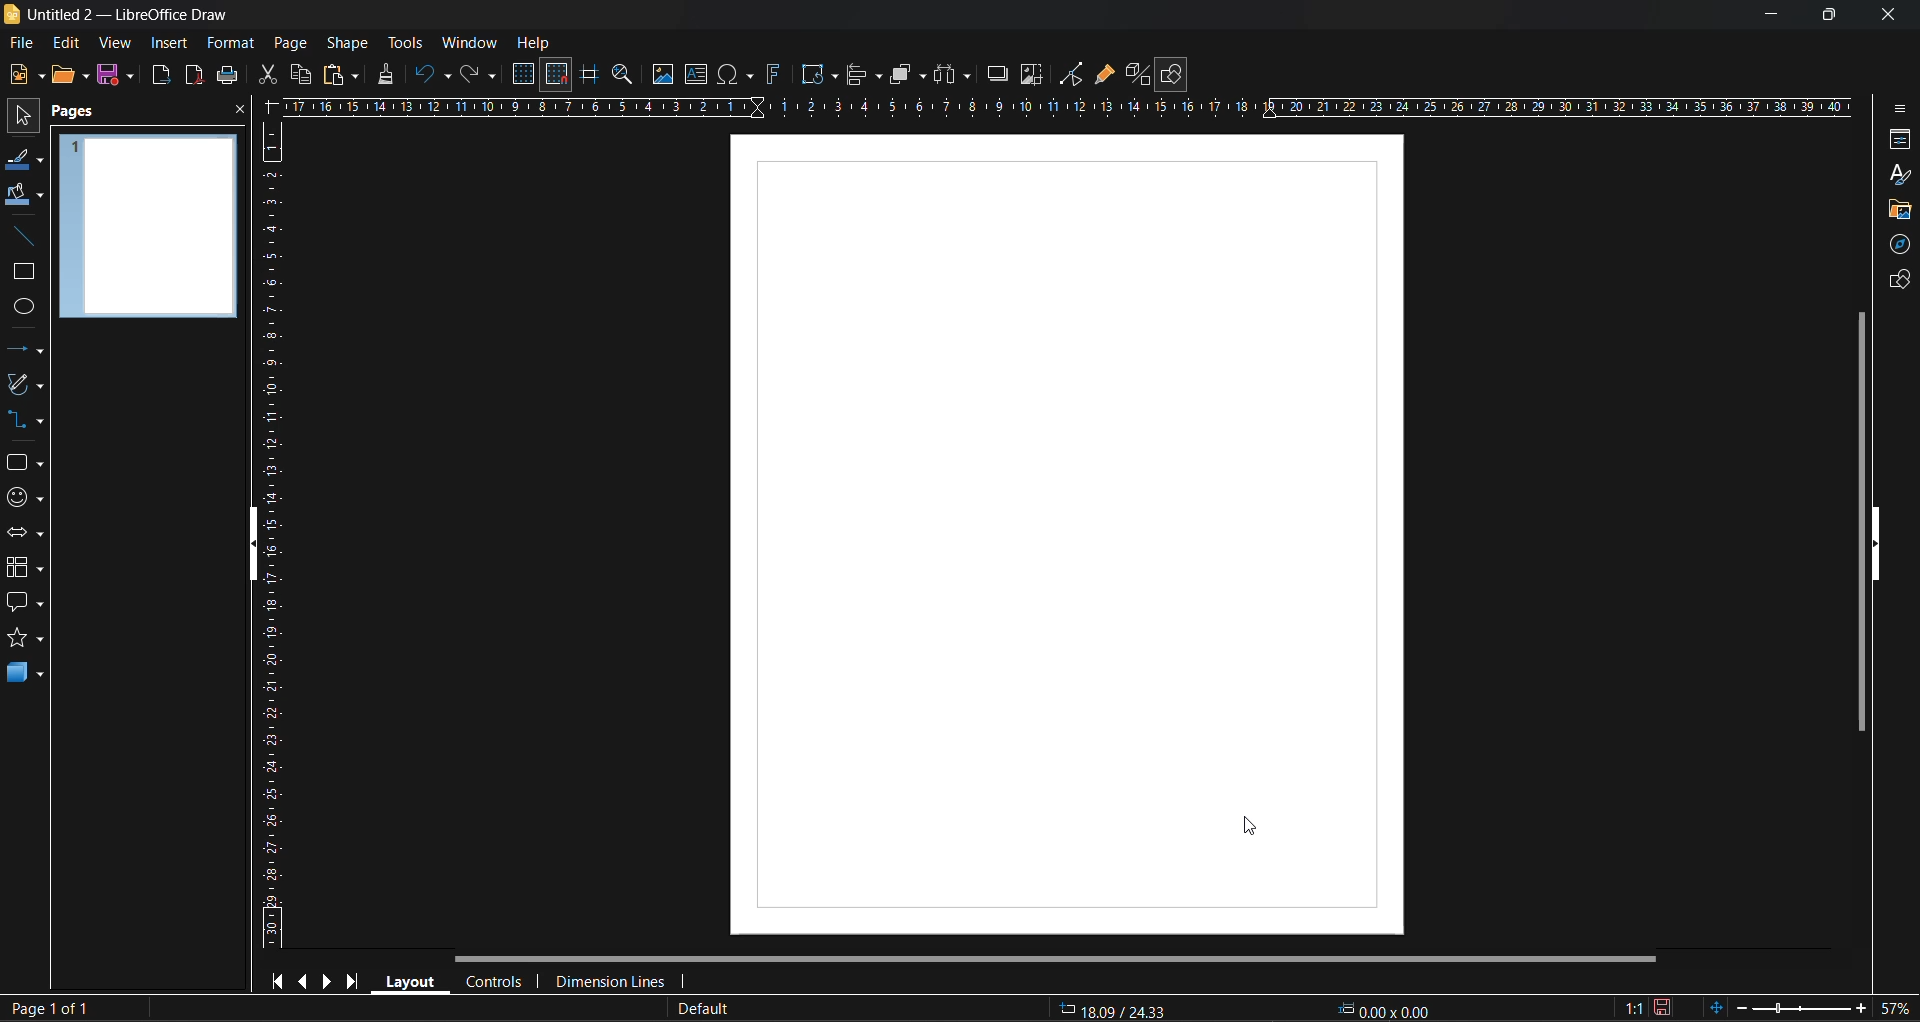  I want to click on layout, so click(413, 982).